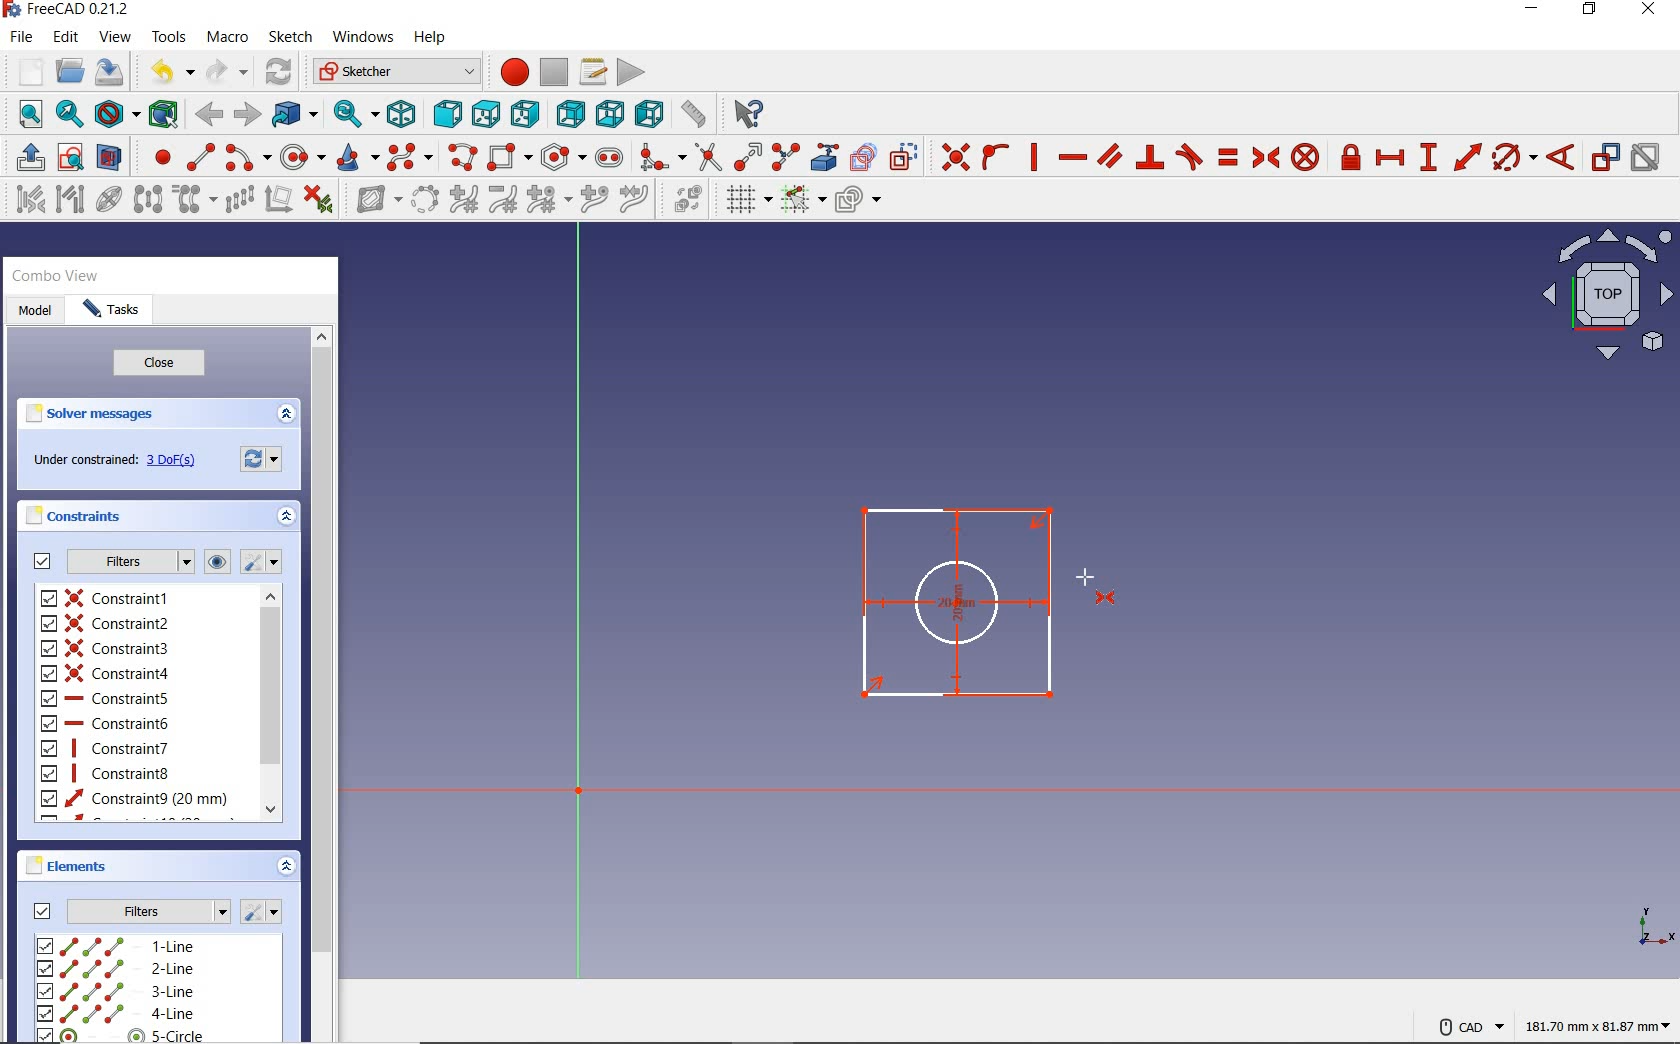  I want to click on increase b-spline degree, so click(463, 201).